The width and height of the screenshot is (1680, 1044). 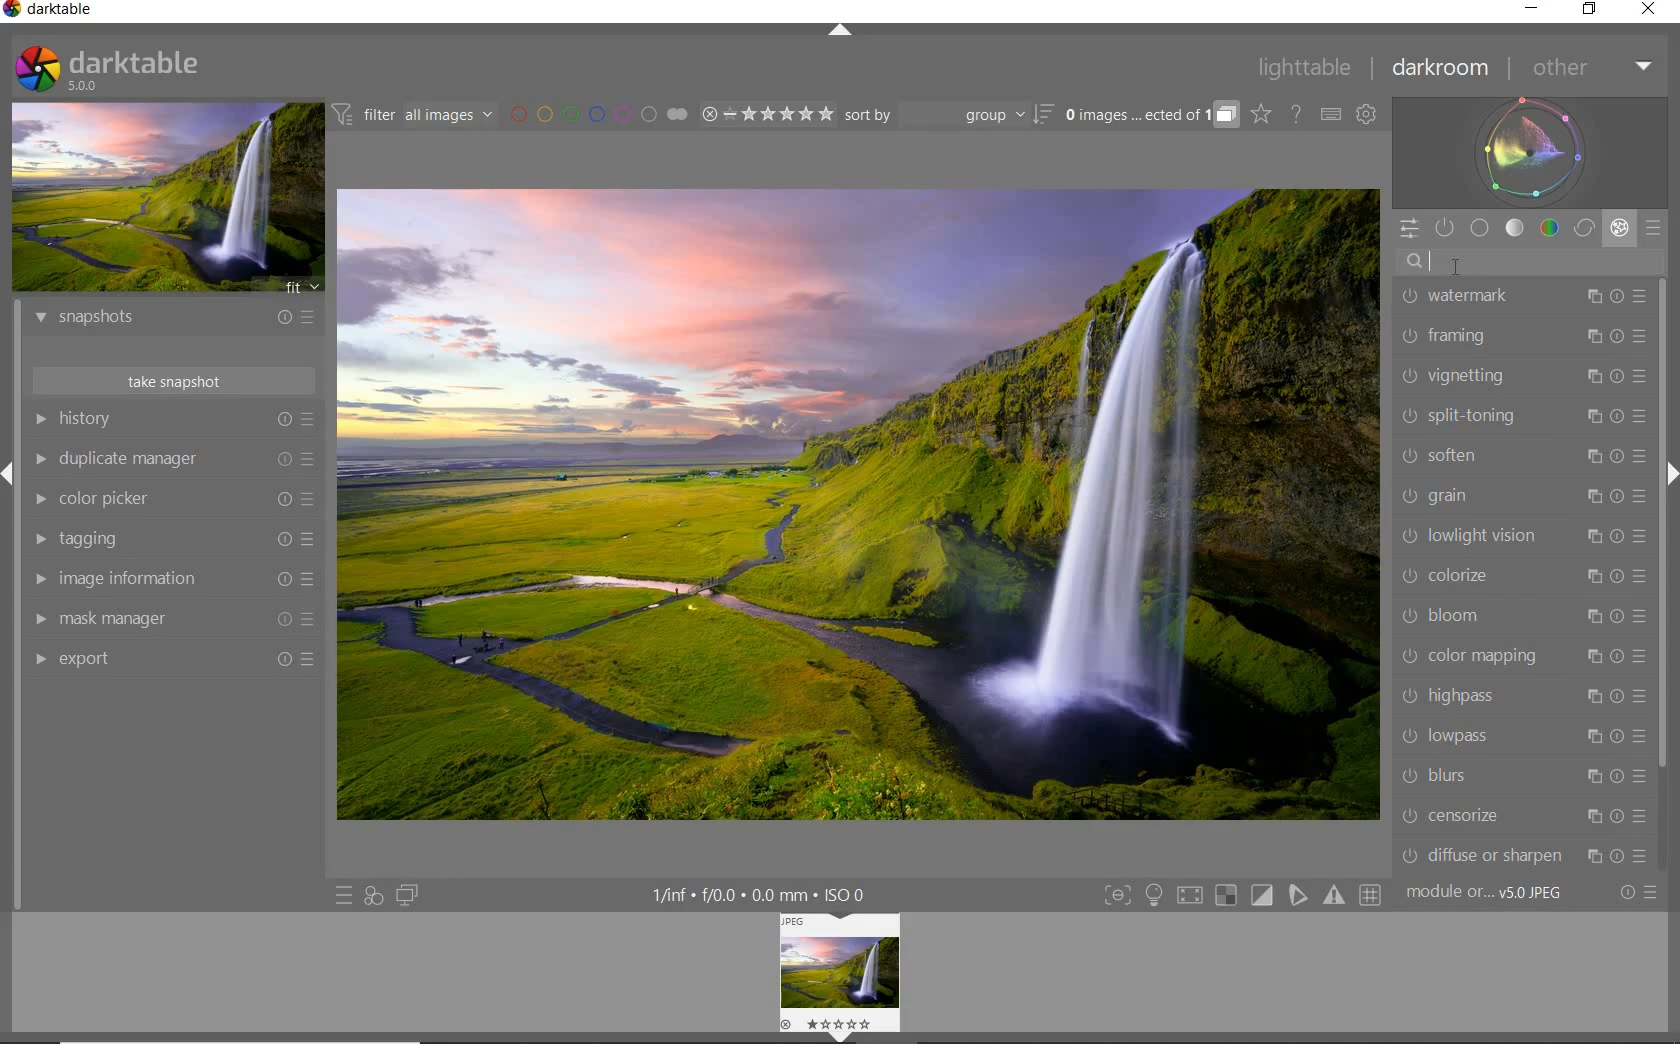 What do you see at coordinates (1430, 263) in the screenshot?
I see `EDITOR` at bounding box center [1430, 263].